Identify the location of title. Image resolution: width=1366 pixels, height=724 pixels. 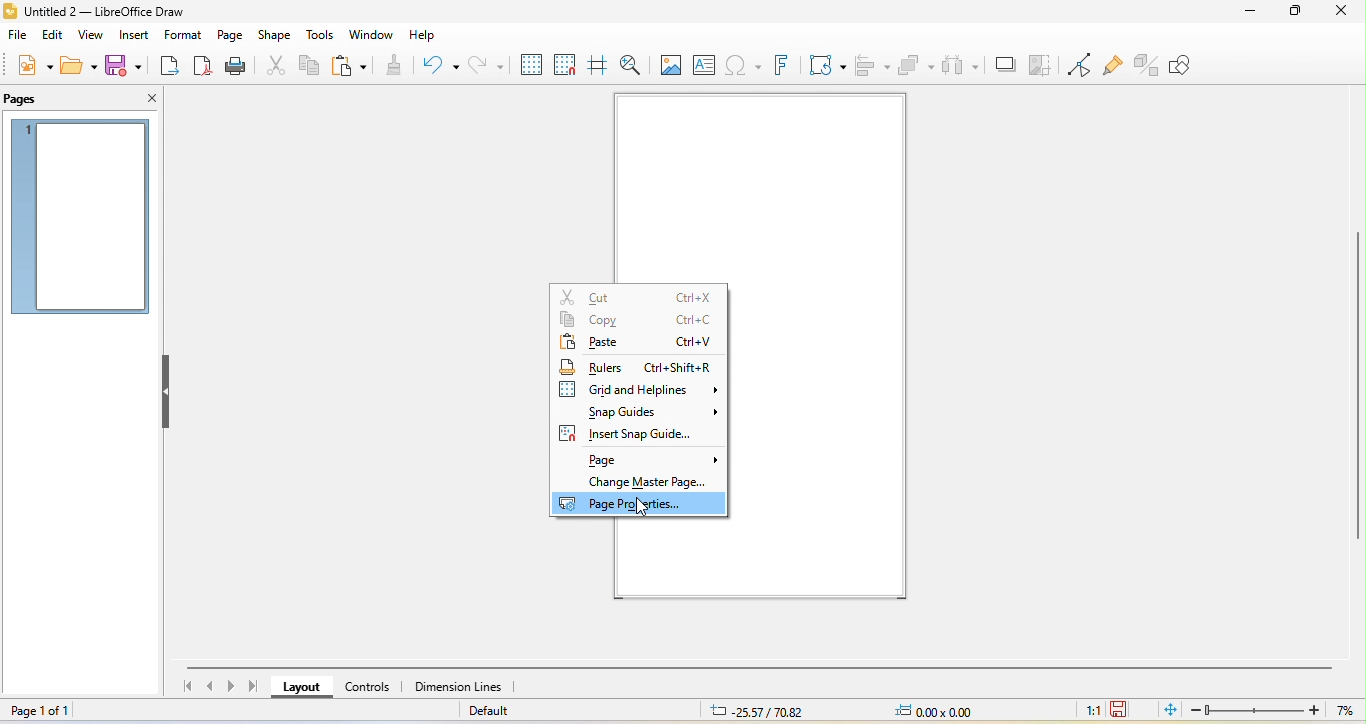
(122, 10).